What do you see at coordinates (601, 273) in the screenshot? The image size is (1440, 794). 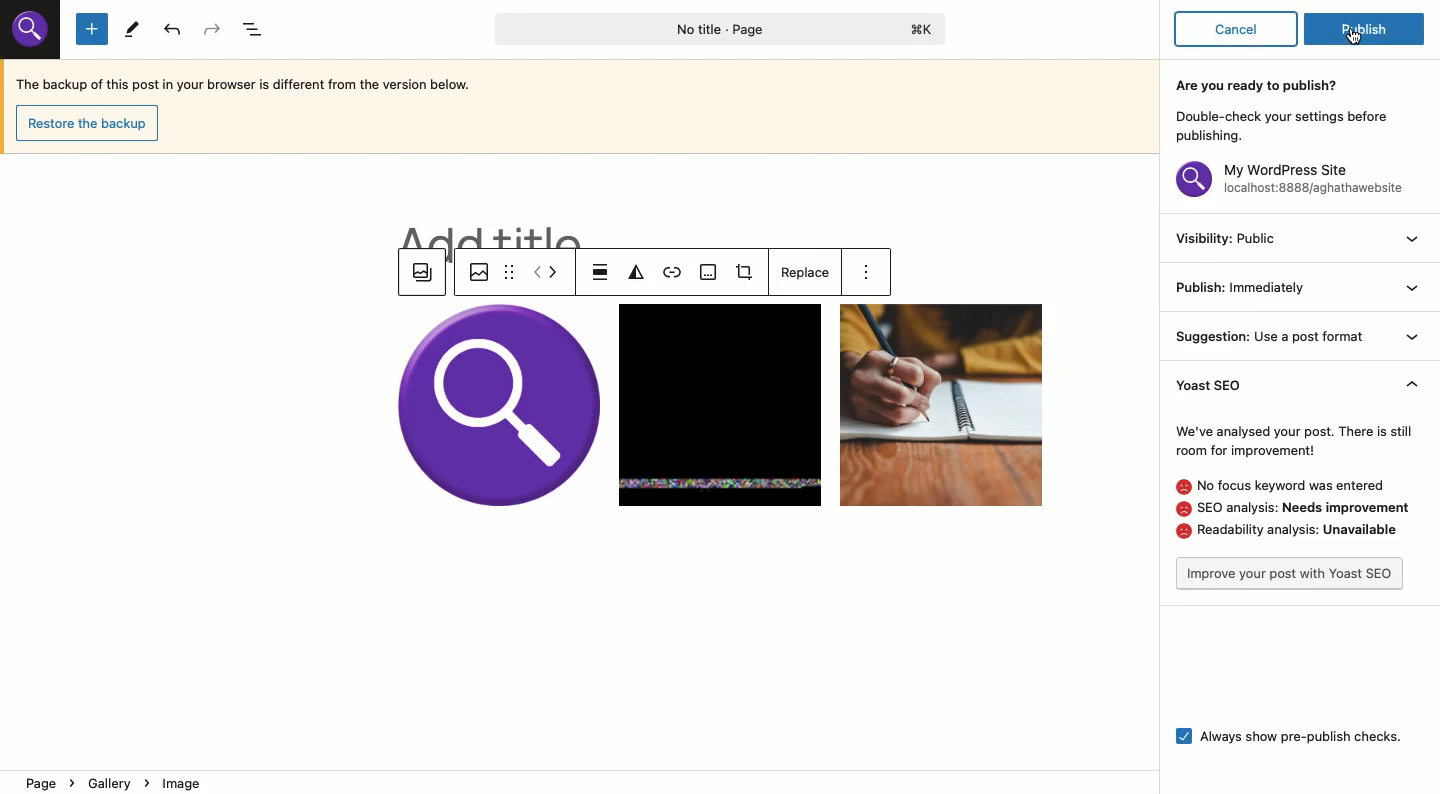 I see `Align` at bounding box center [601, 273].